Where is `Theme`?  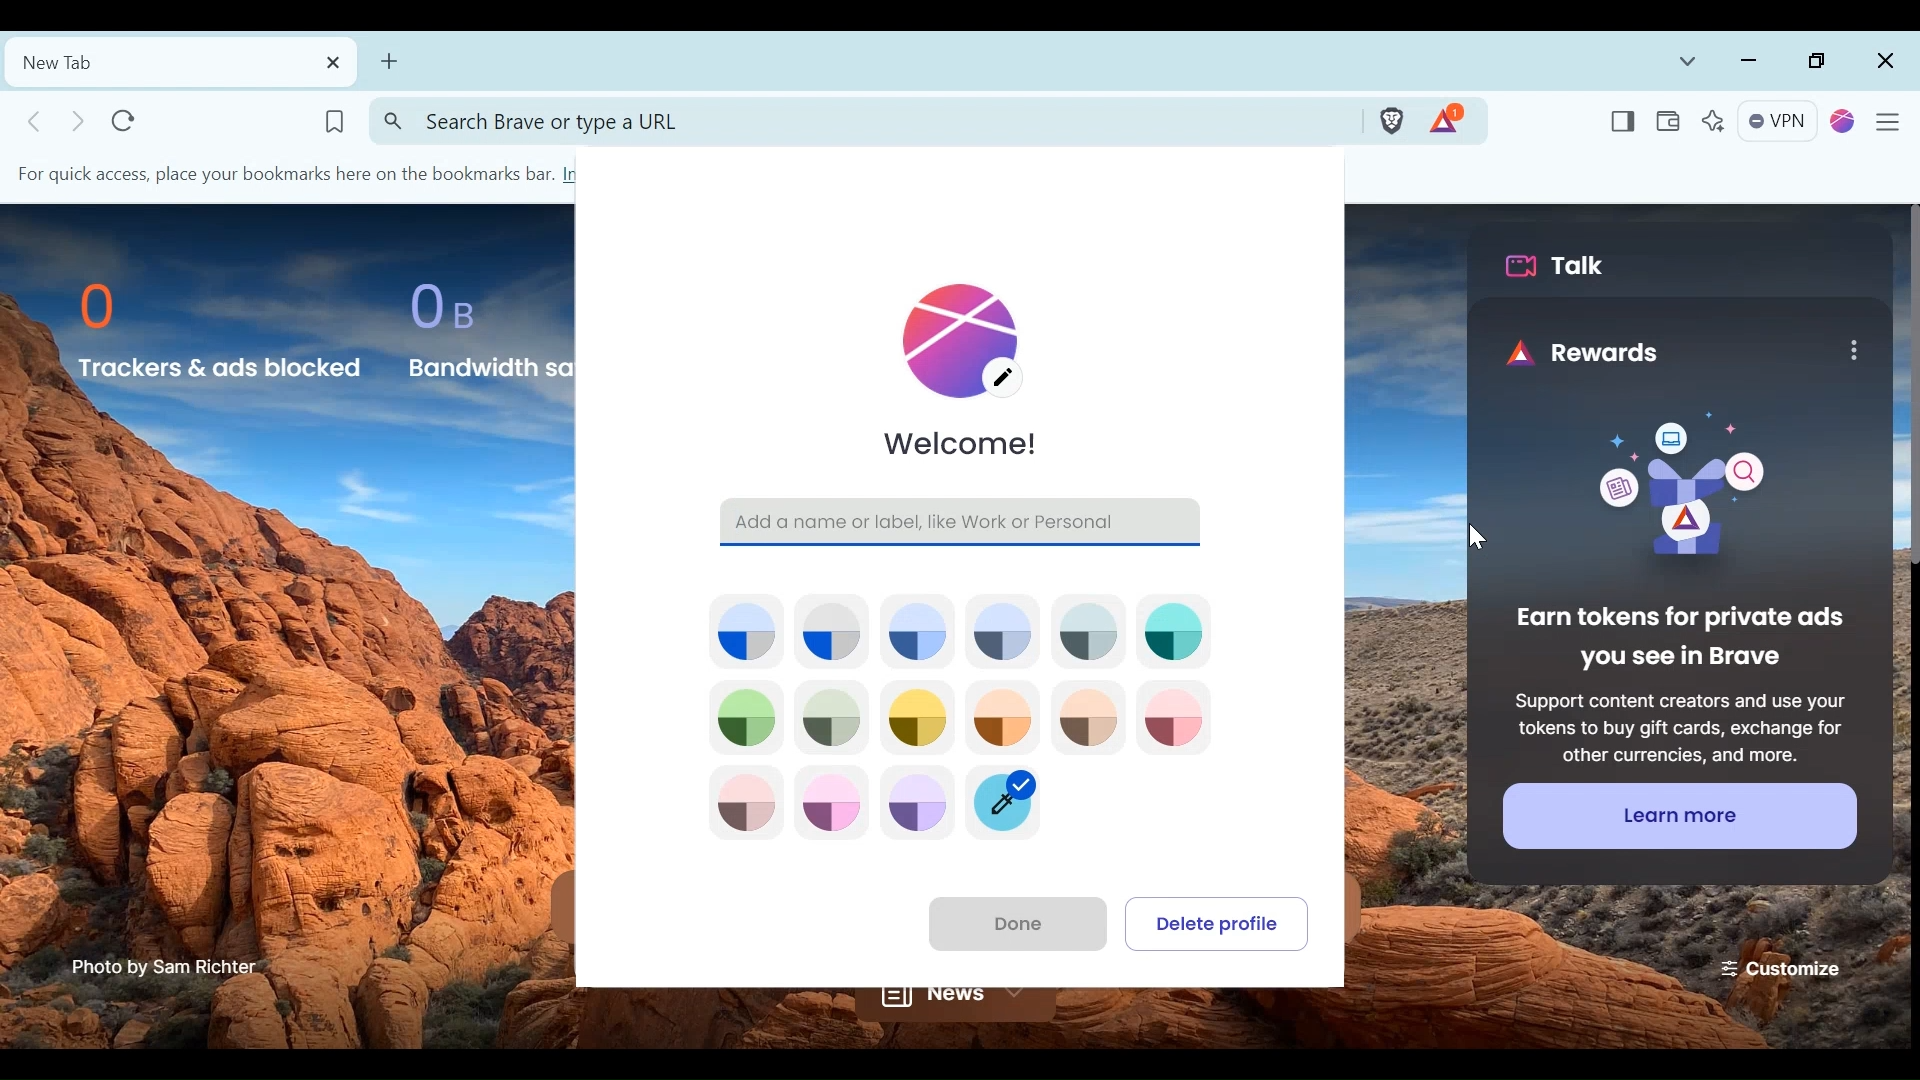
Theme is located at coordinates (917, 808).